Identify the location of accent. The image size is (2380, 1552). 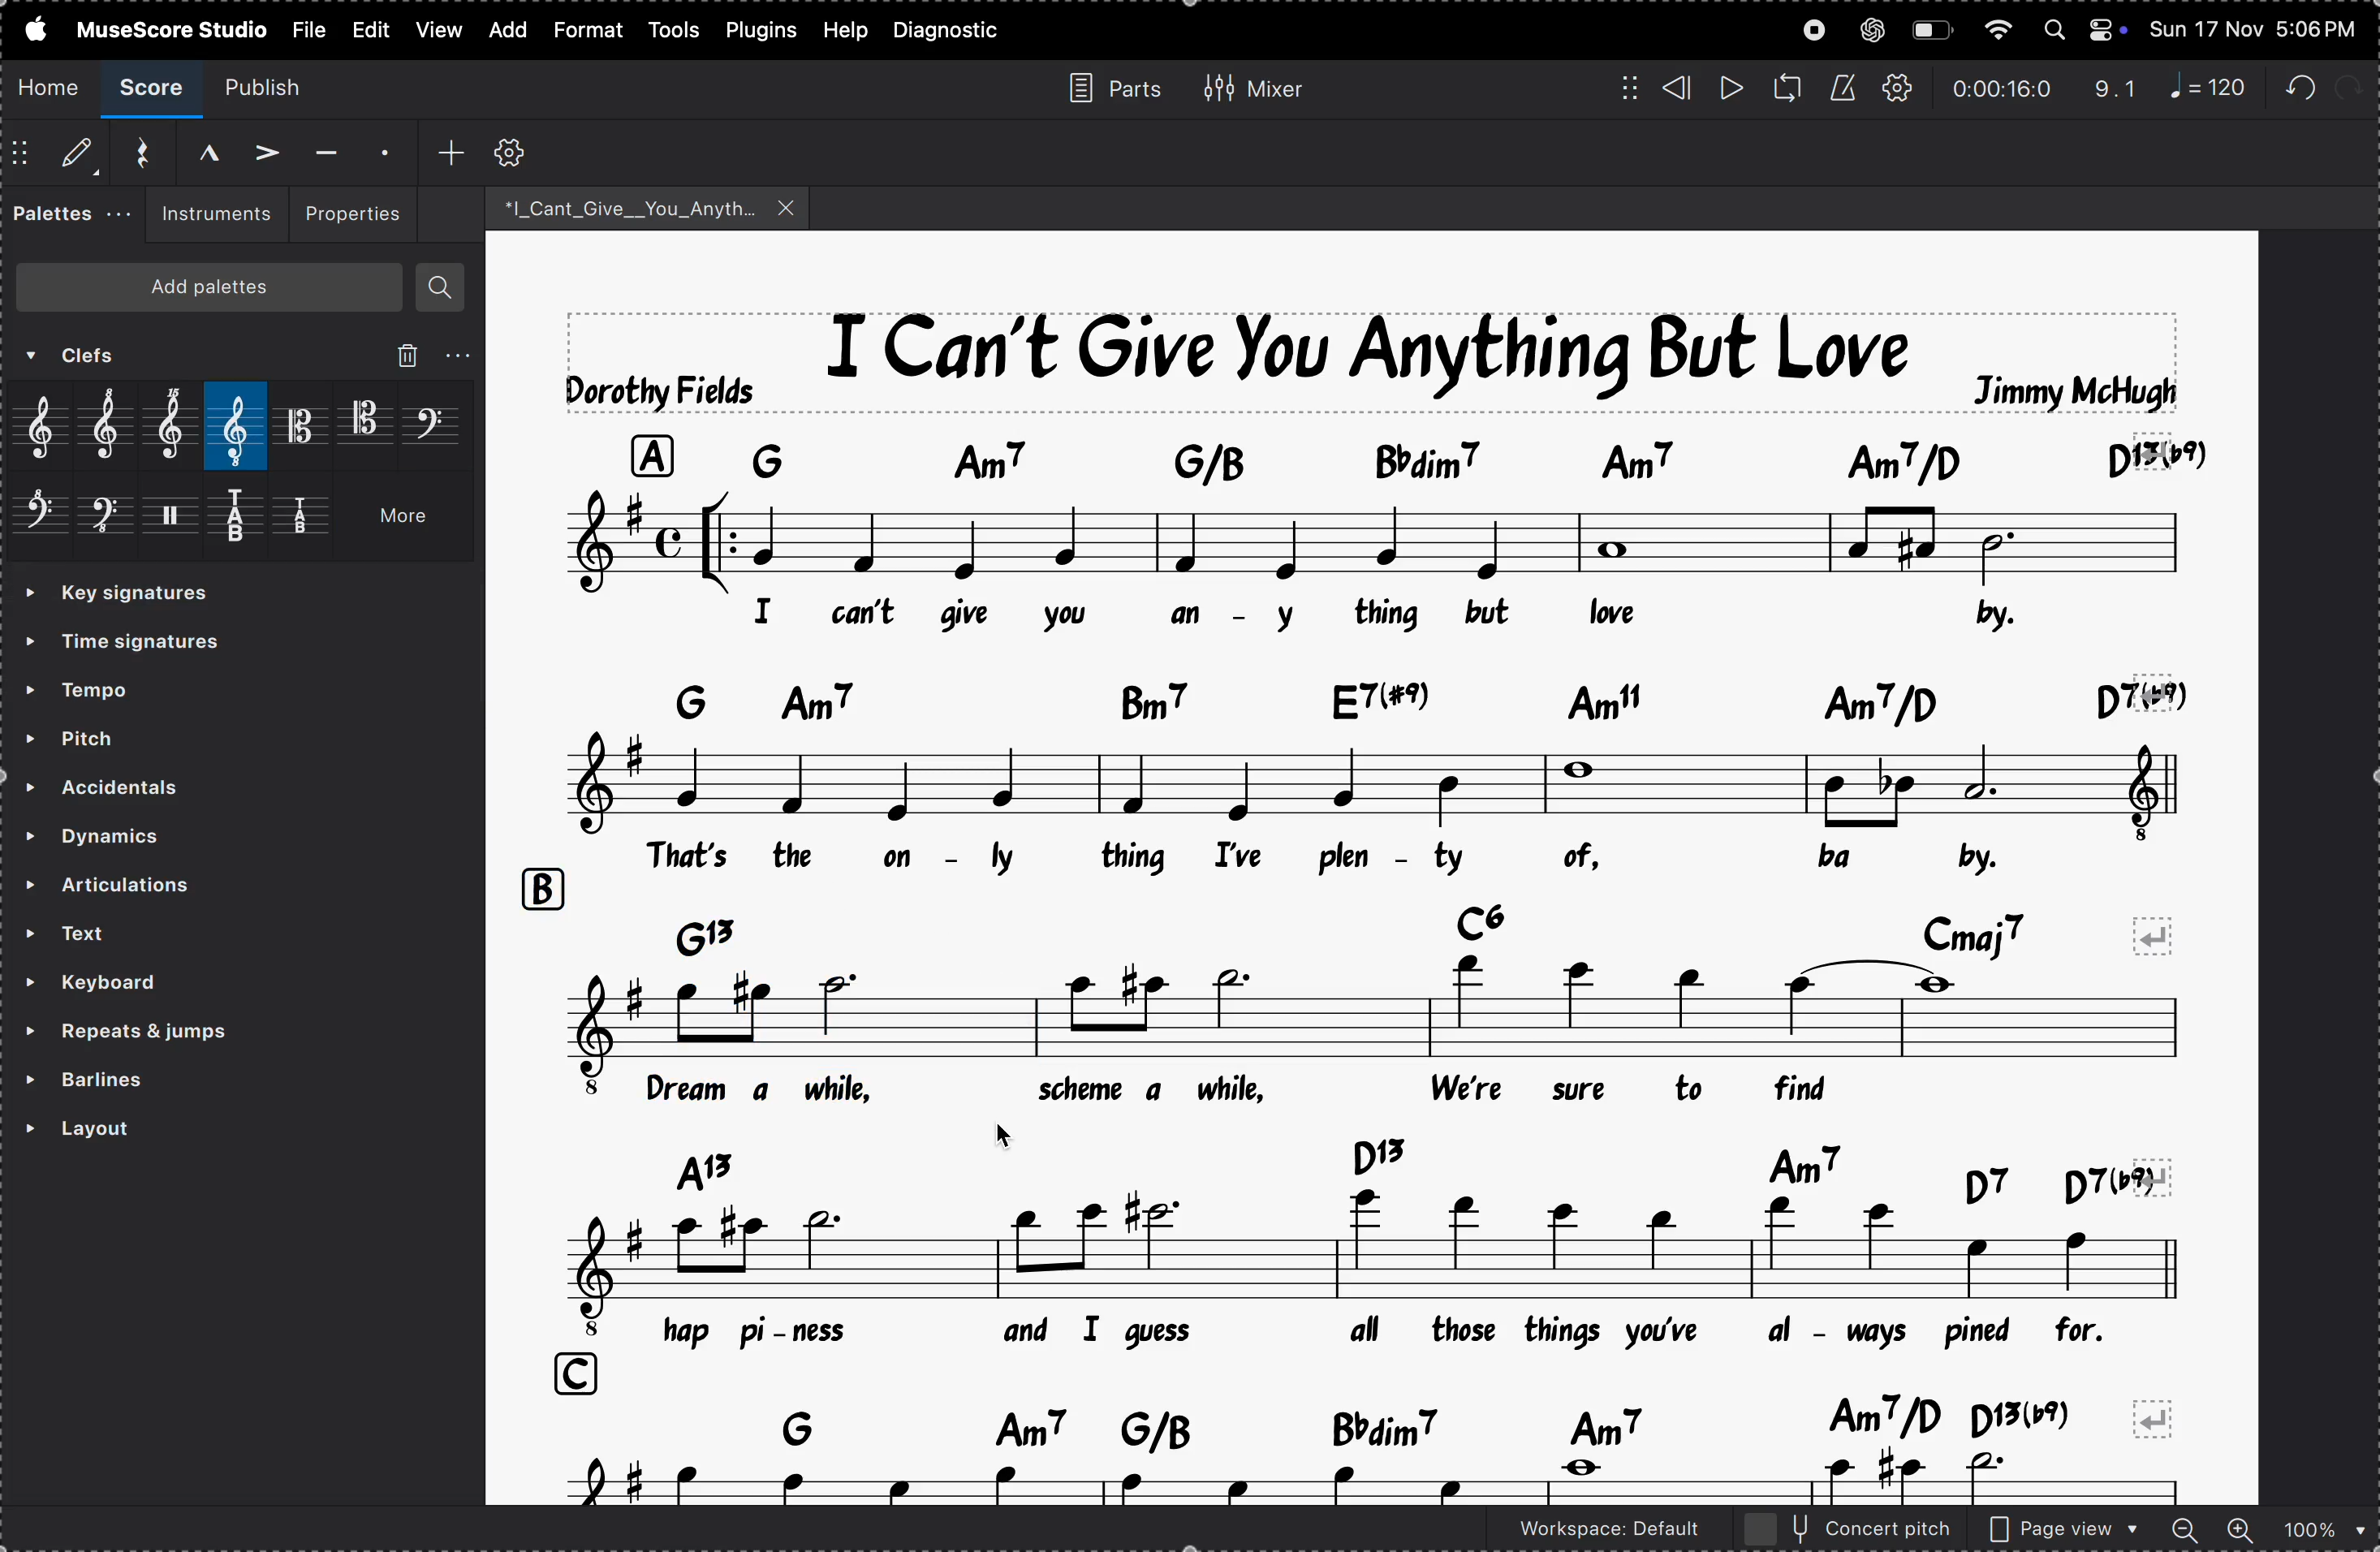
(258, 149).